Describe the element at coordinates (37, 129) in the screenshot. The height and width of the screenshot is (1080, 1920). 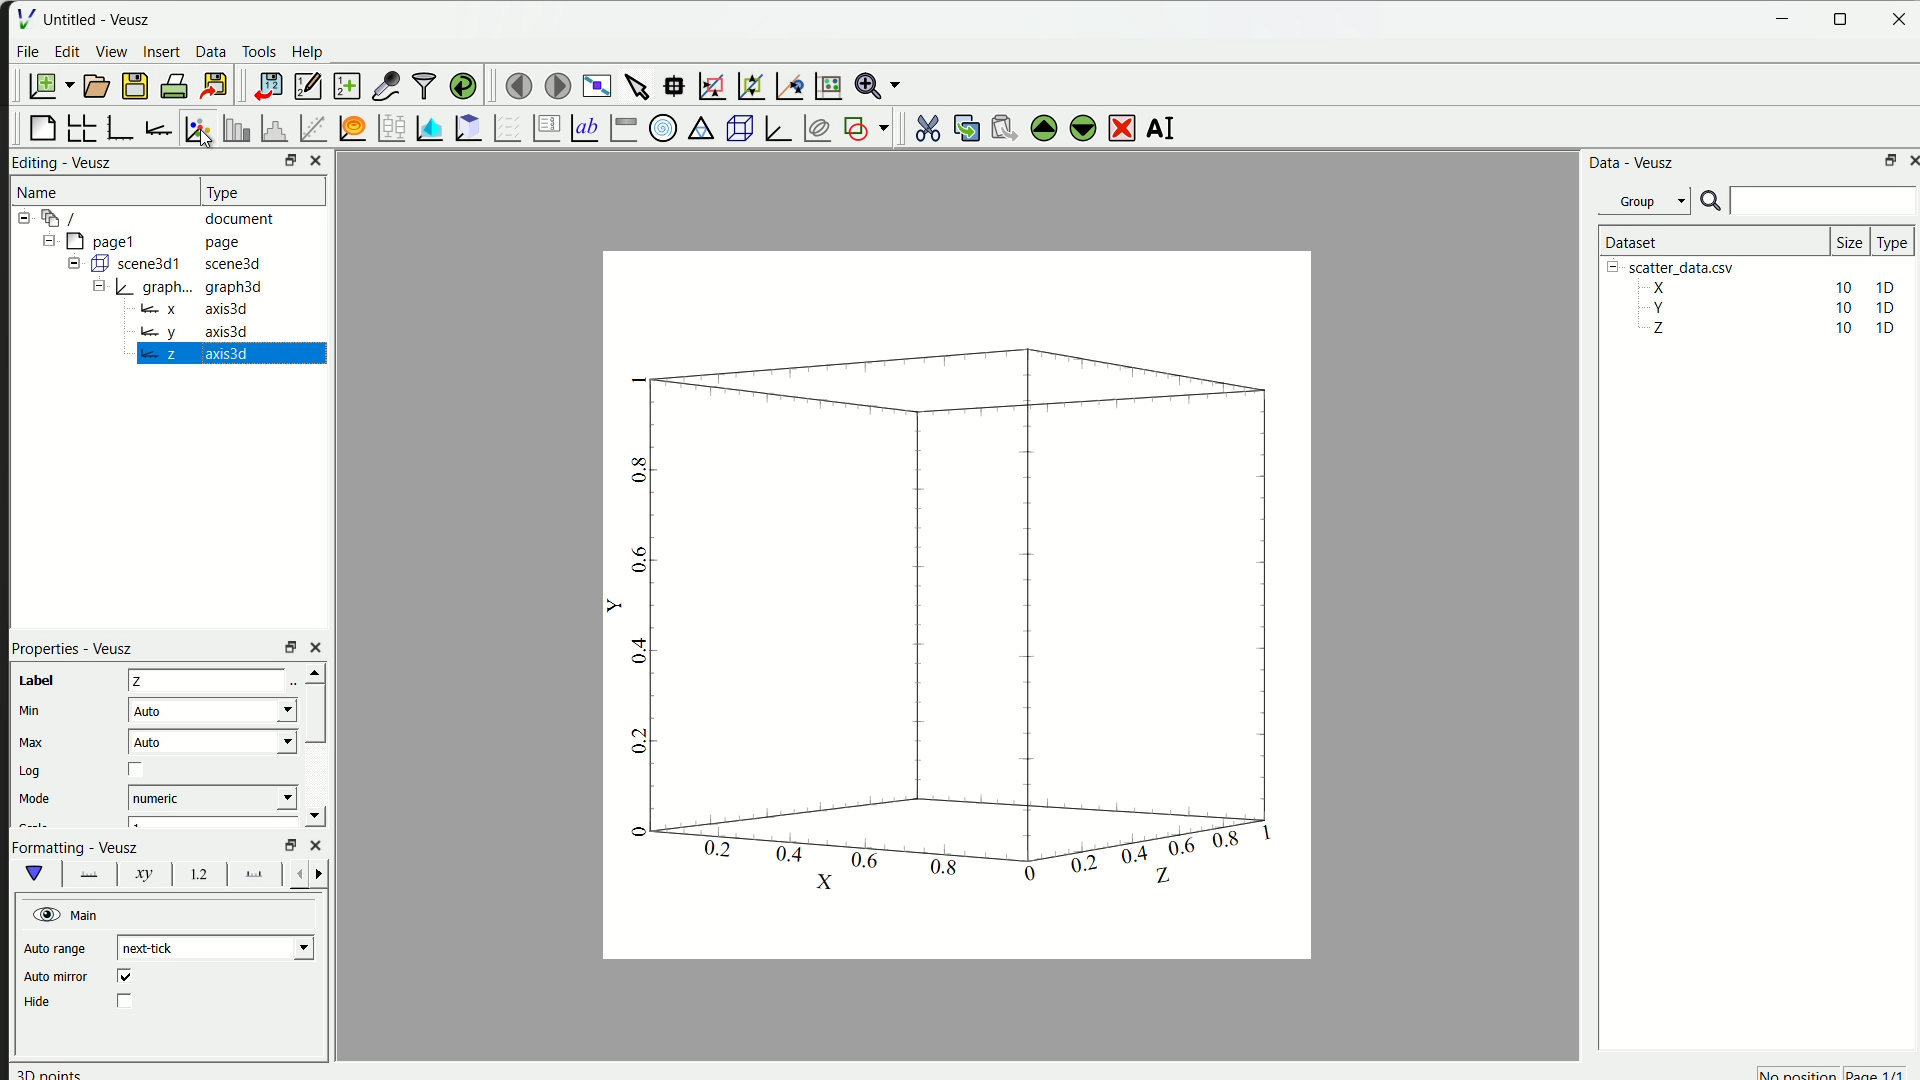
I see `blank page` at that location.